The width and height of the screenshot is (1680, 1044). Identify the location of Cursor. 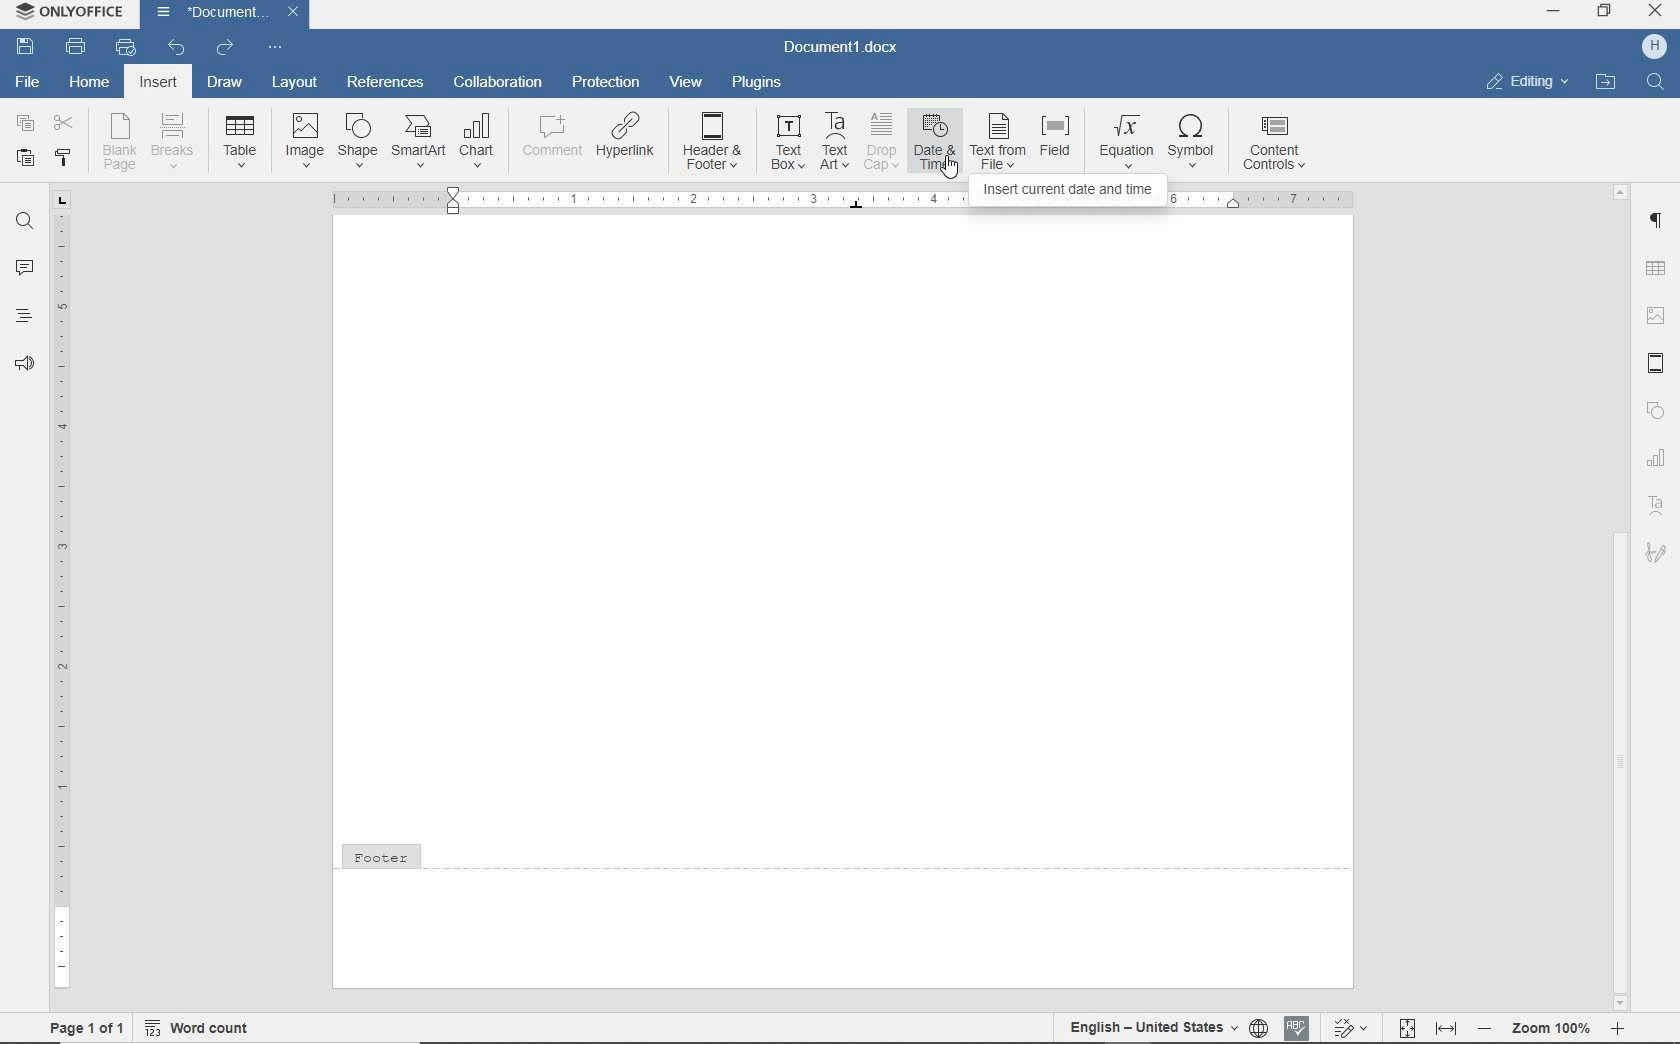
(945, 166).